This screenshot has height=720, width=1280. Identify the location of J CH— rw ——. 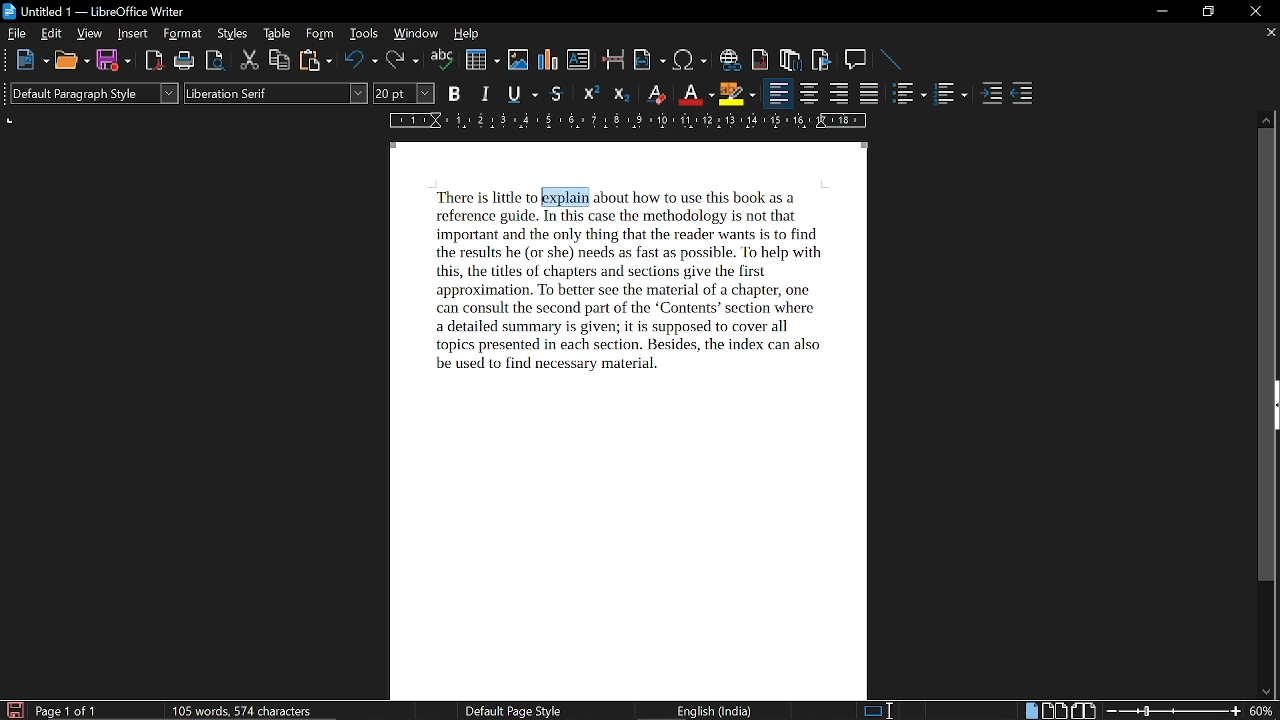
(704, 196).